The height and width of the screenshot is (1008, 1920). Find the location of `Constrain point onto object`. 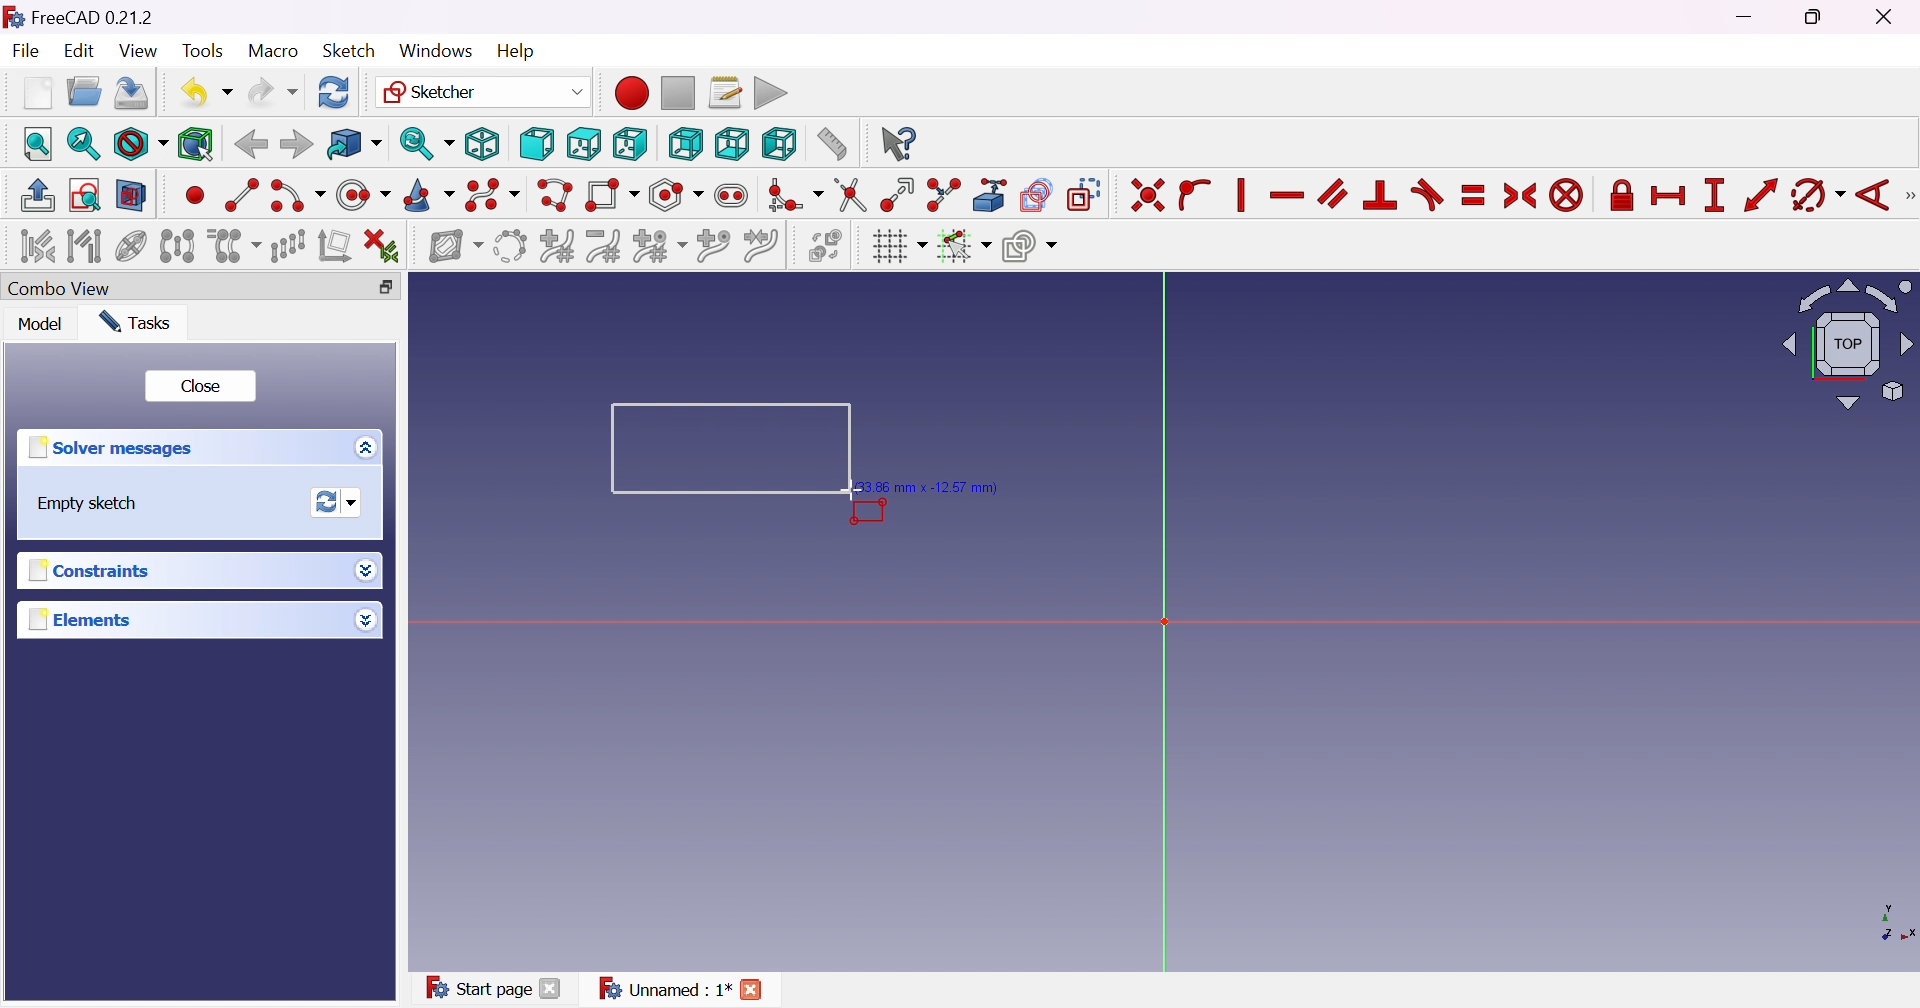

Constrain point onto object is located at coordinates (1197, 197).